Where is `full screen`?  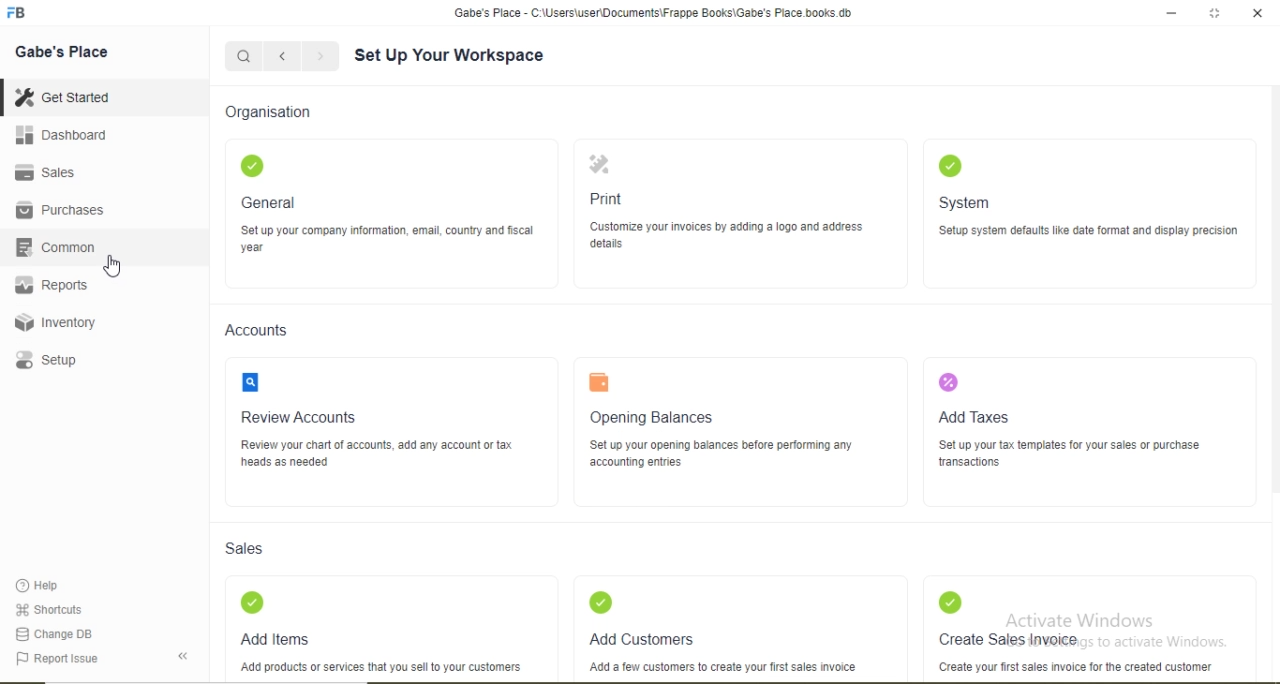
full screen is located at coordinates (1215, 13).